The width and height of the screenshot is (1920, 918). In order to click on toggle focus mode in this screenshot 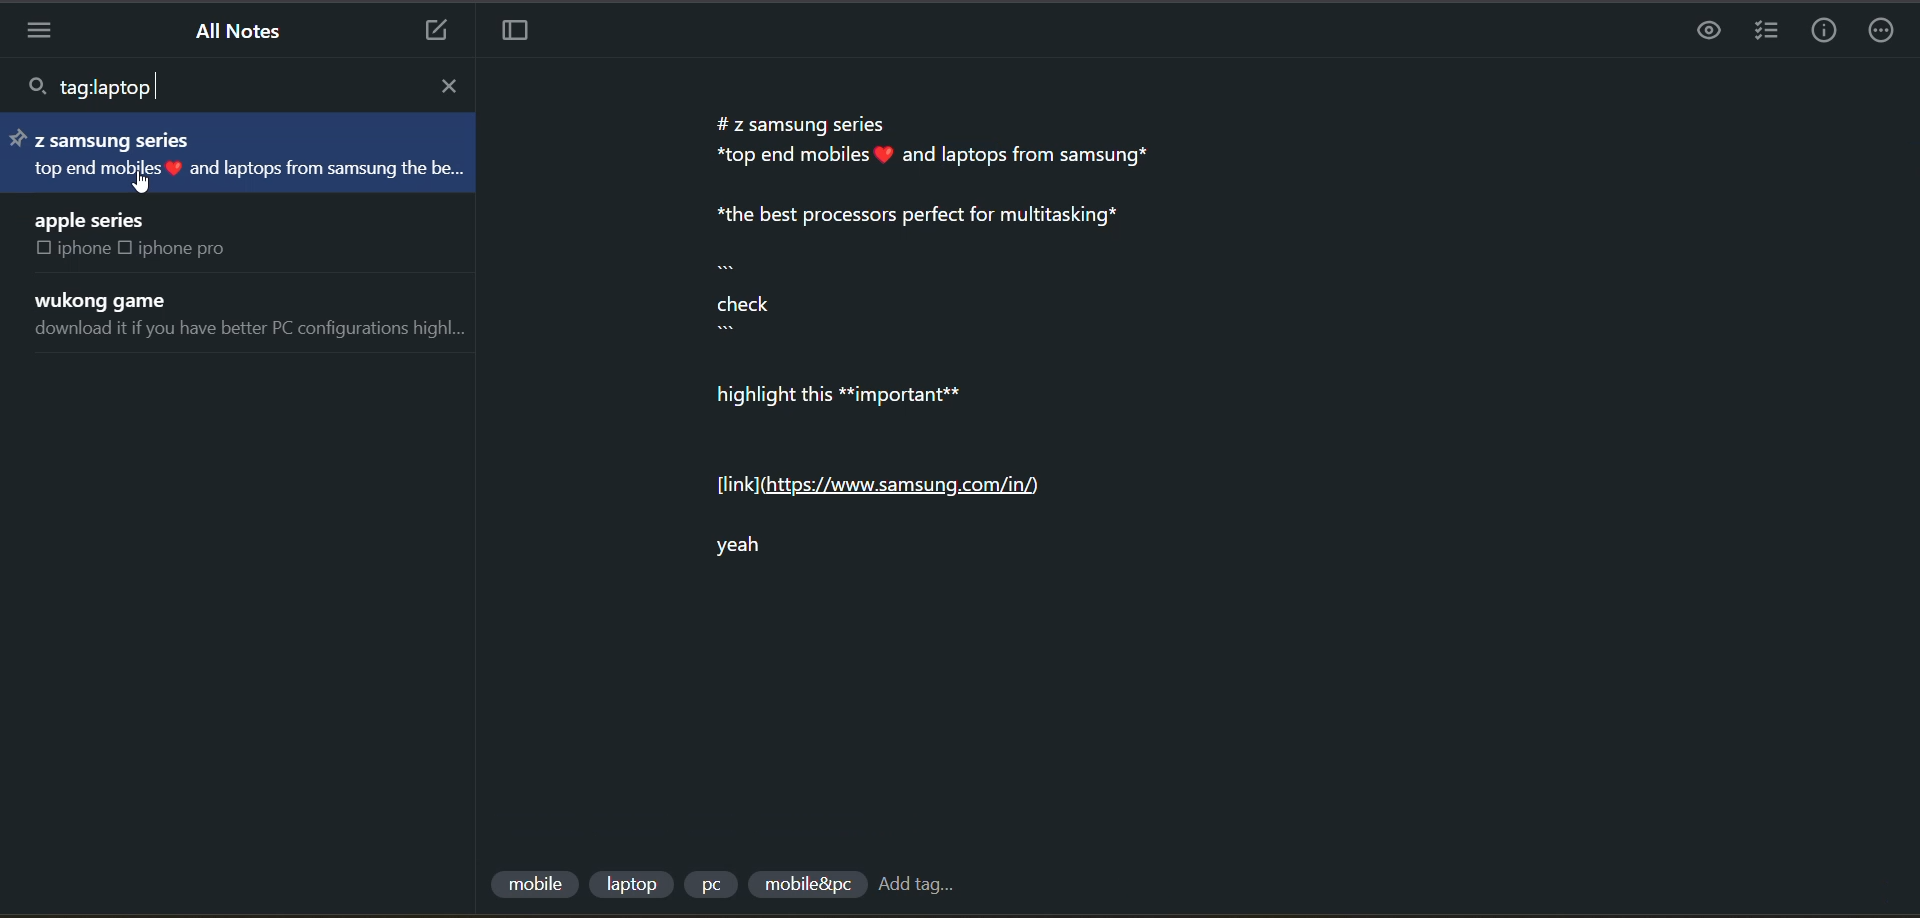, I will do `click(522, 35)`.